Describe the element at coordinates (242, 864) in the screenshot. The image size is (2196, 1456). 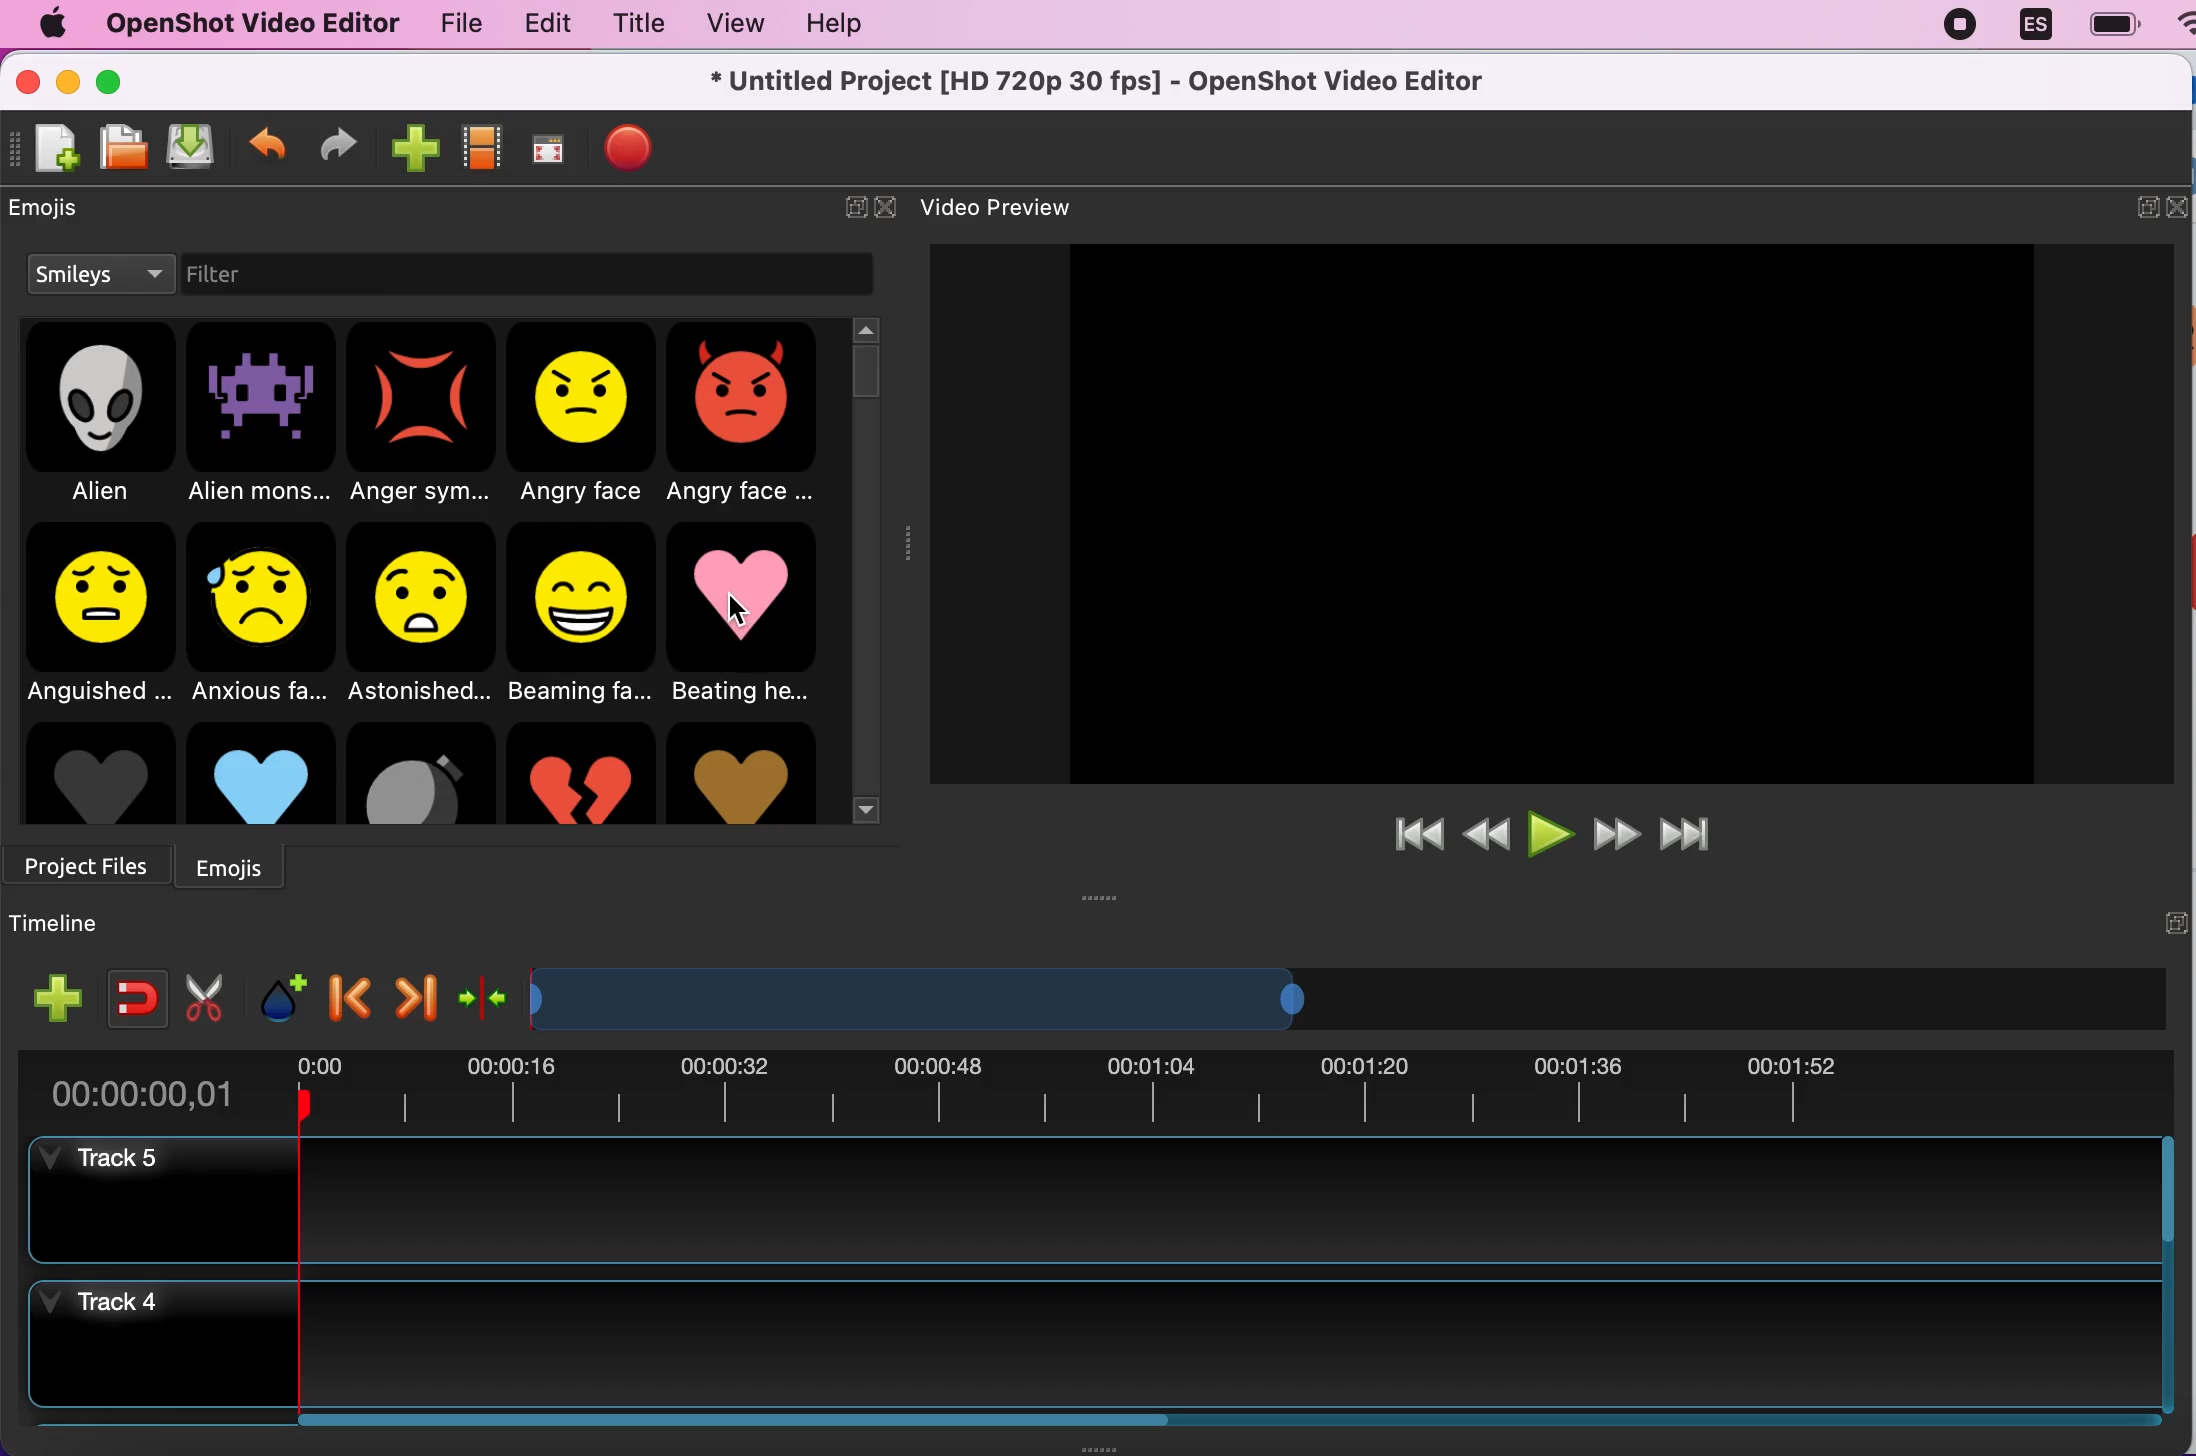
I see `emojis` at that location.